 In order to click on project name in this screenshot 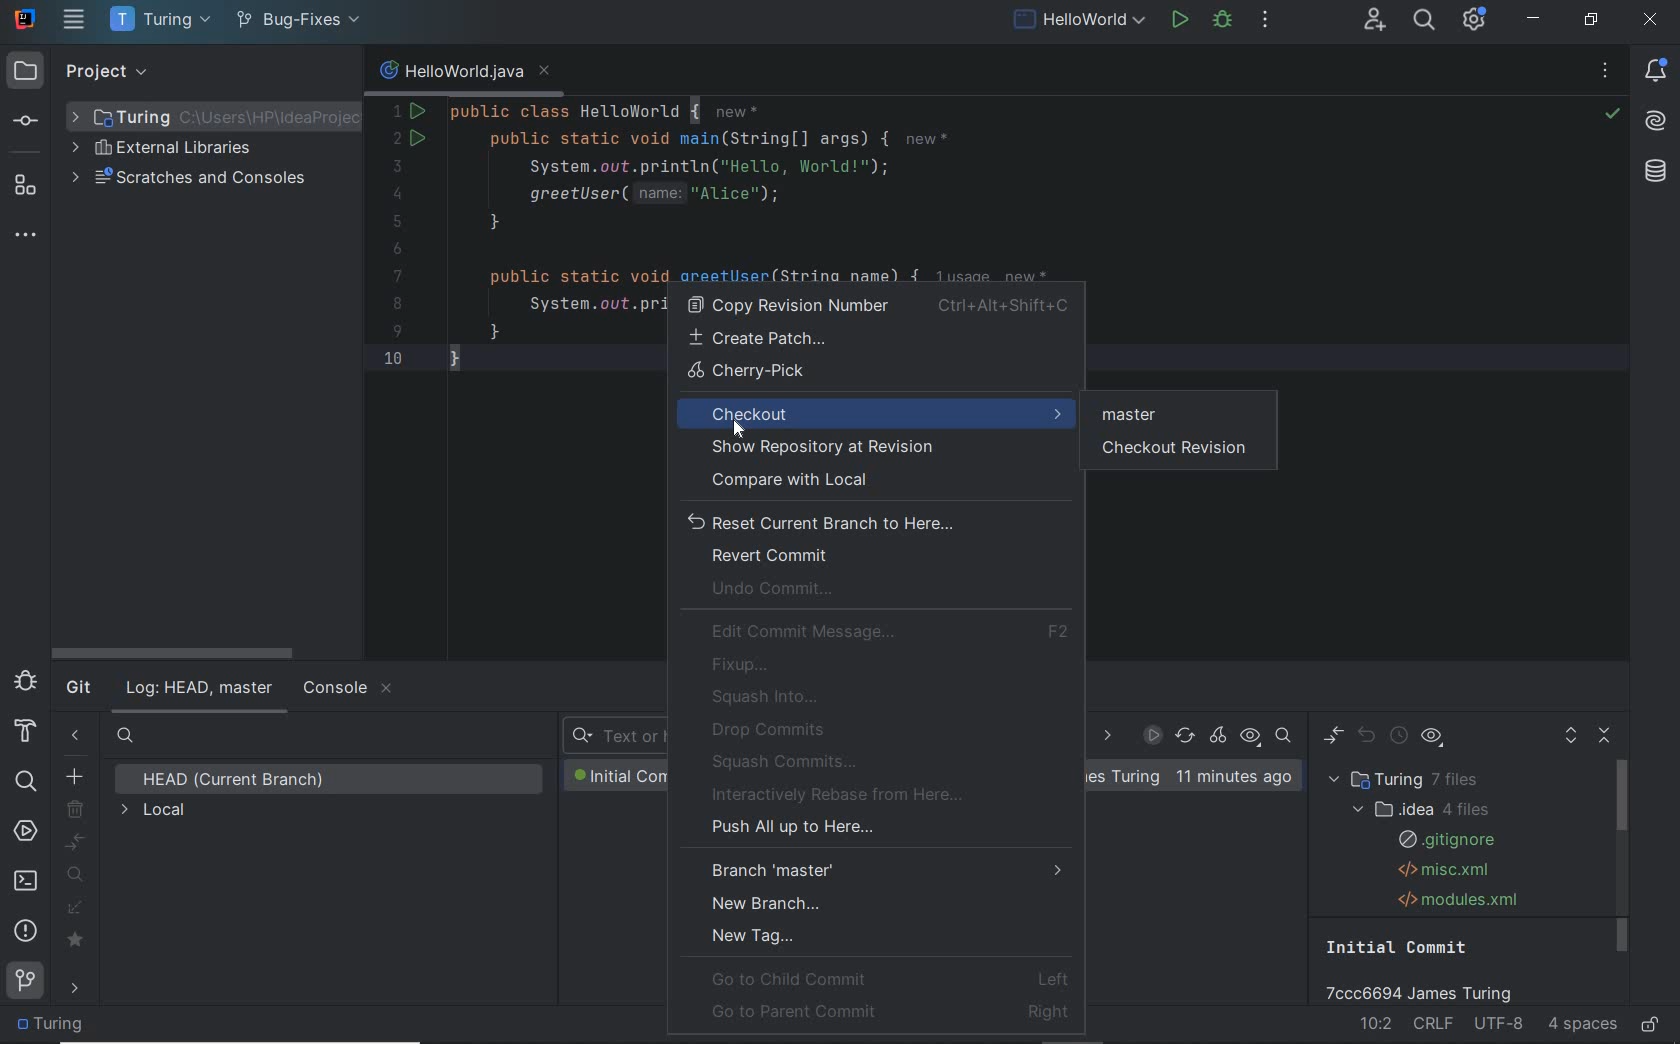, I will do `click(157, 20)`.